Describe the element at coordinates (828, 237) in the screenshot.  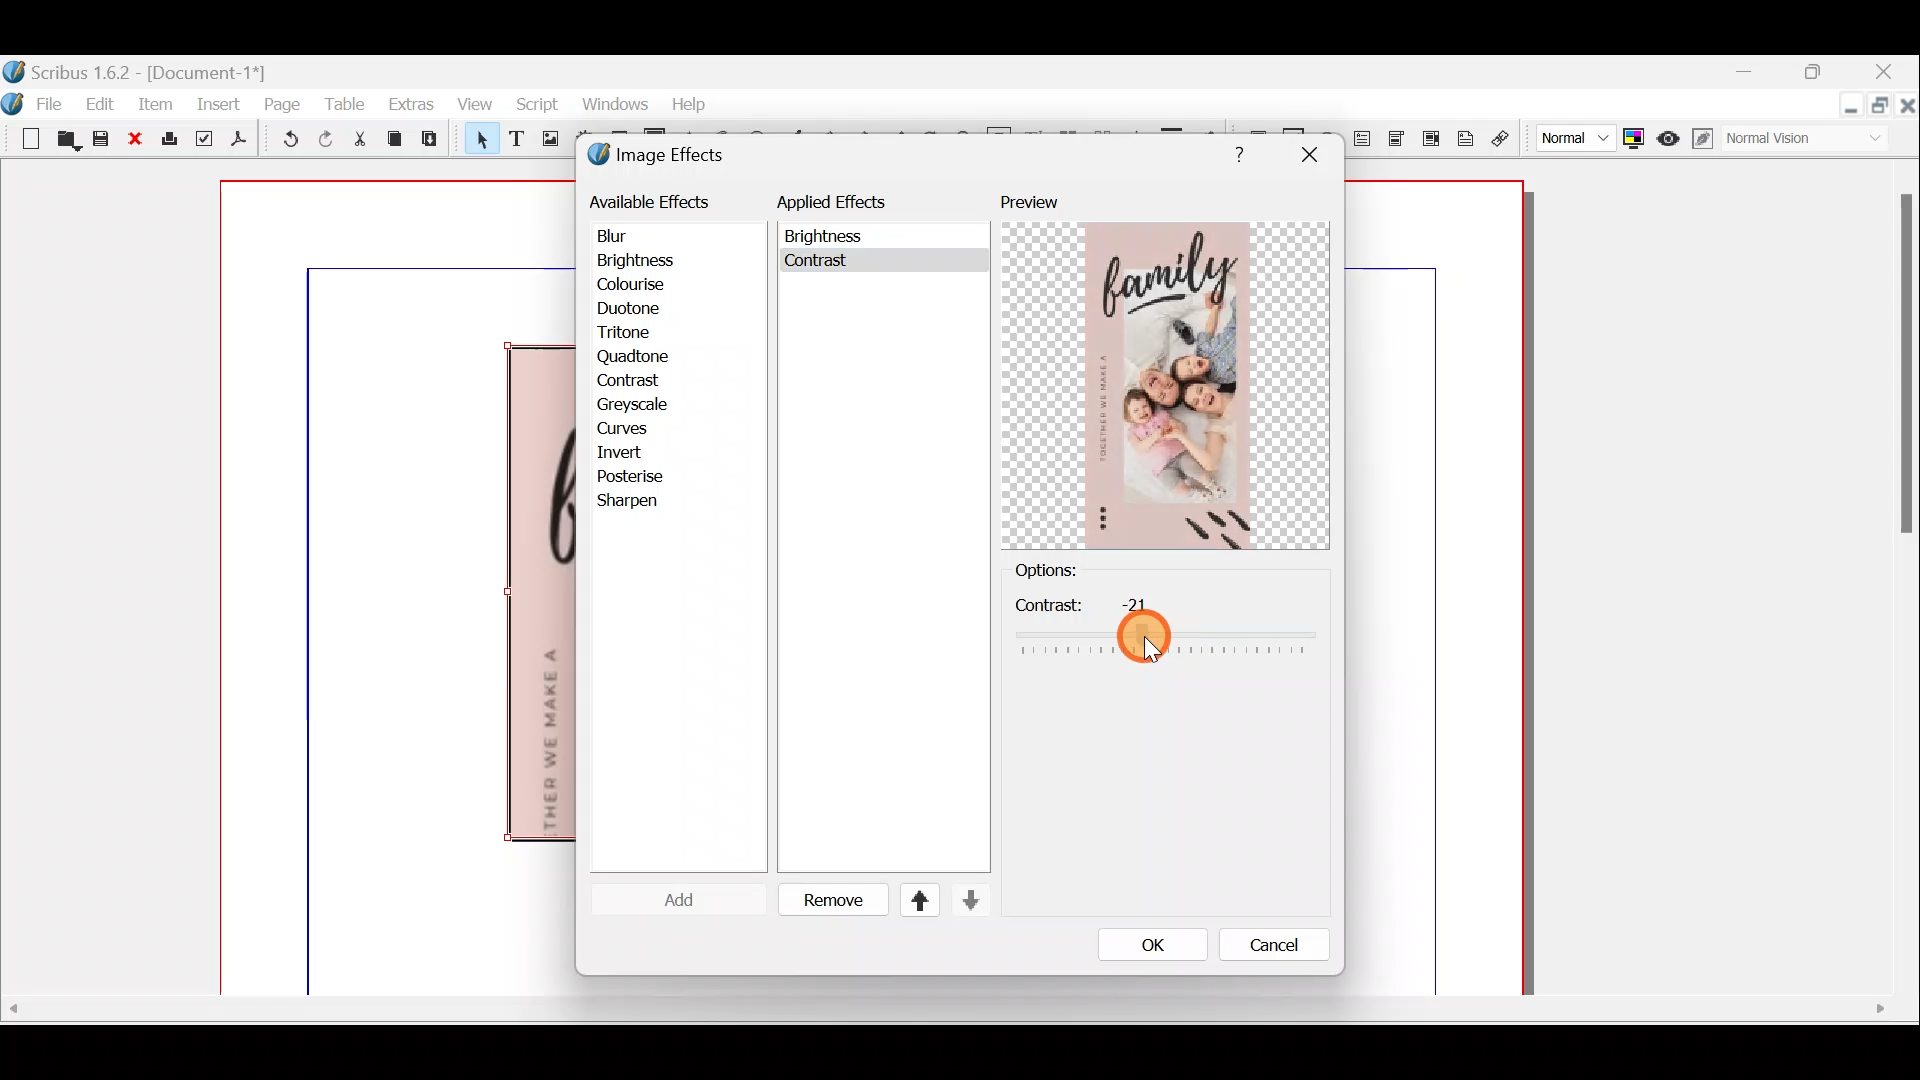
I see `` at that location.